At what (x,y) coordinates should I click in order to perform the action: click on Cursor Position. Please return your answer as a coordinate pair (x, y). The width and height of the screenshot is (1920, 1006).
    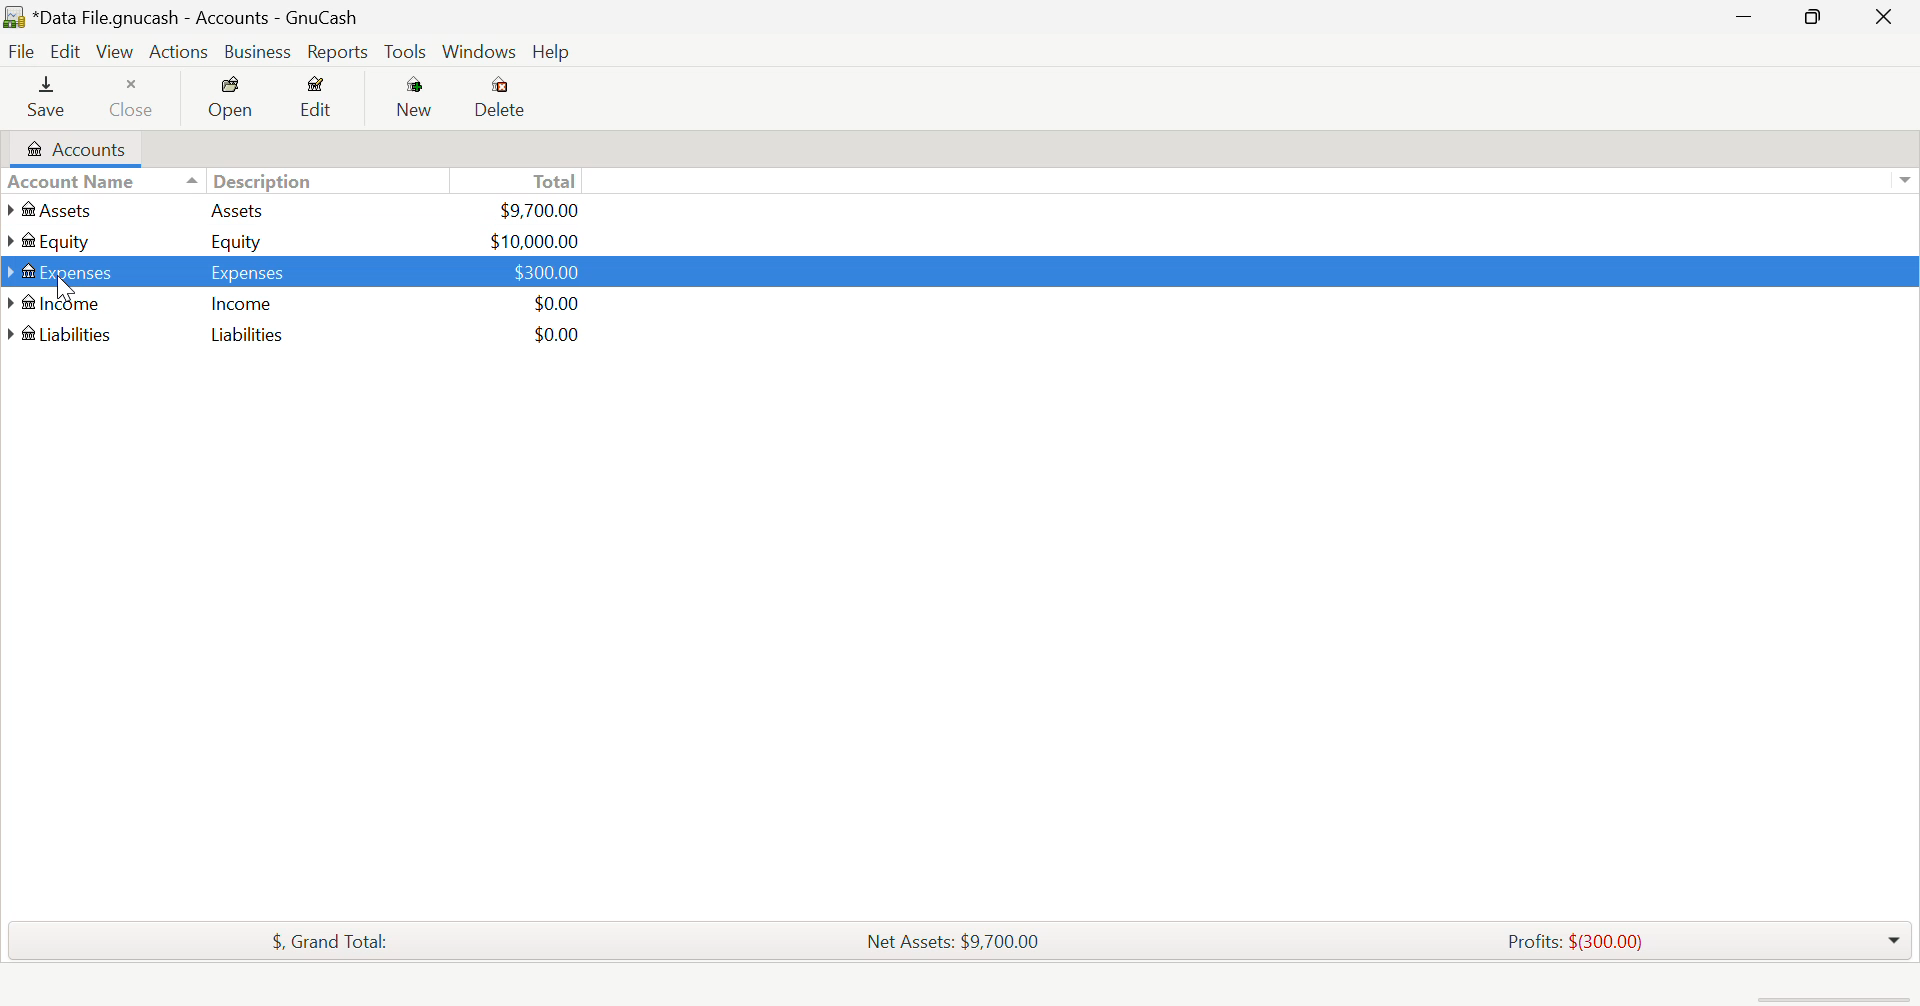
    Looking at the image, I should click on (61, 287).